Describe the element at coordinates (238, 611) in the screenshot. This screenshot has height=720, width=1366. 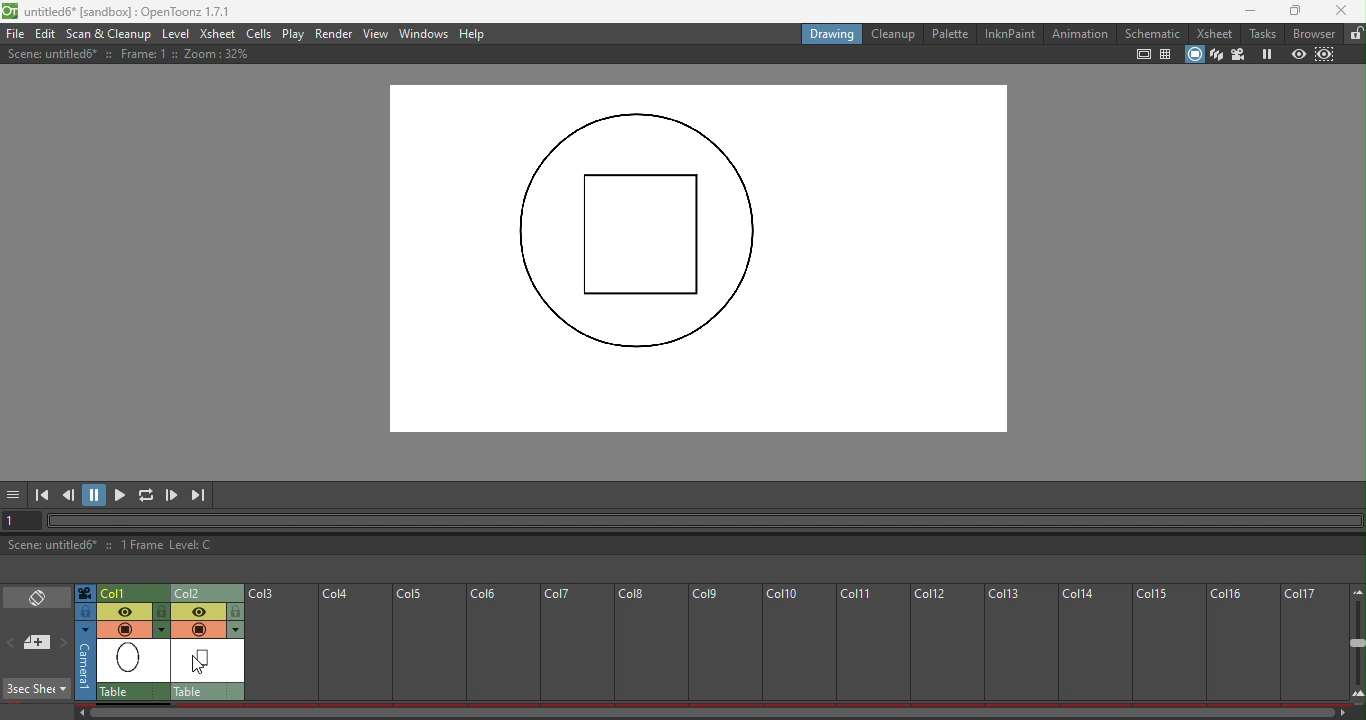
I see `Lock toggle` at that location.